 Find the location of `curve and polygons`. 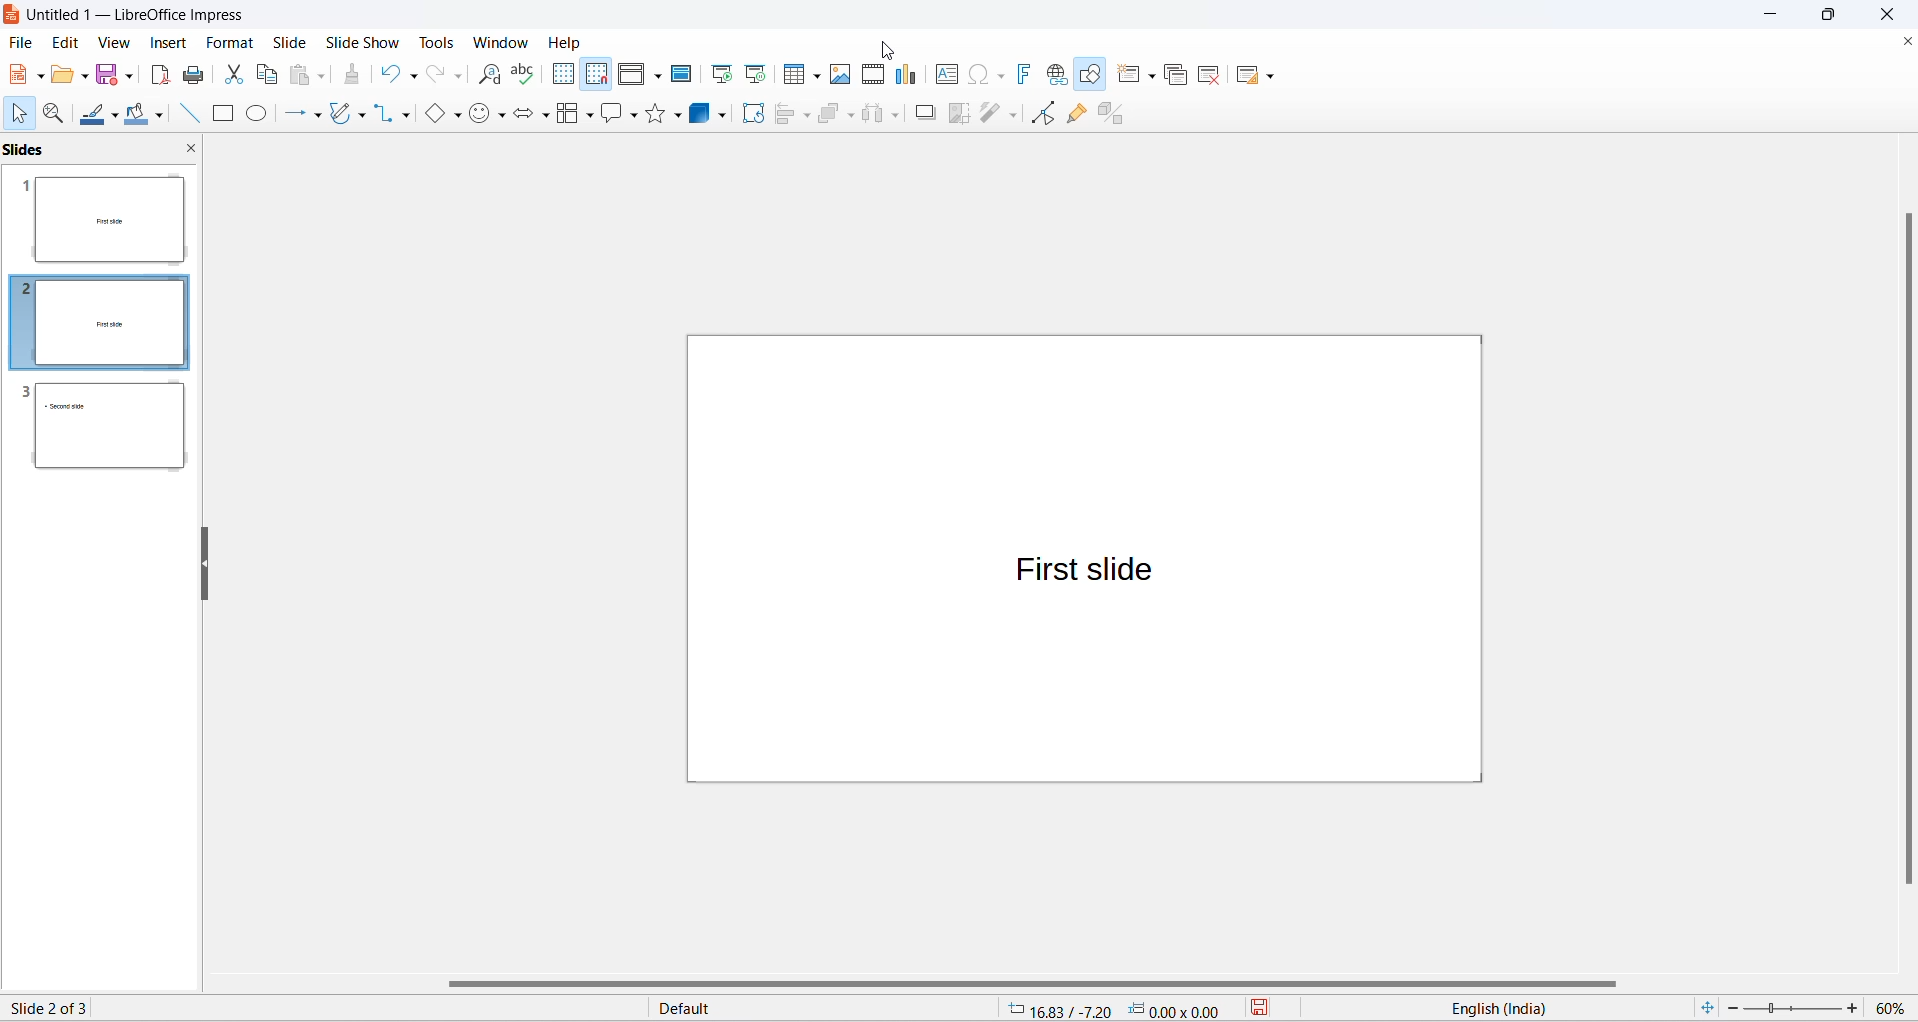

curve and polygons is located at coordinates (341, 116).